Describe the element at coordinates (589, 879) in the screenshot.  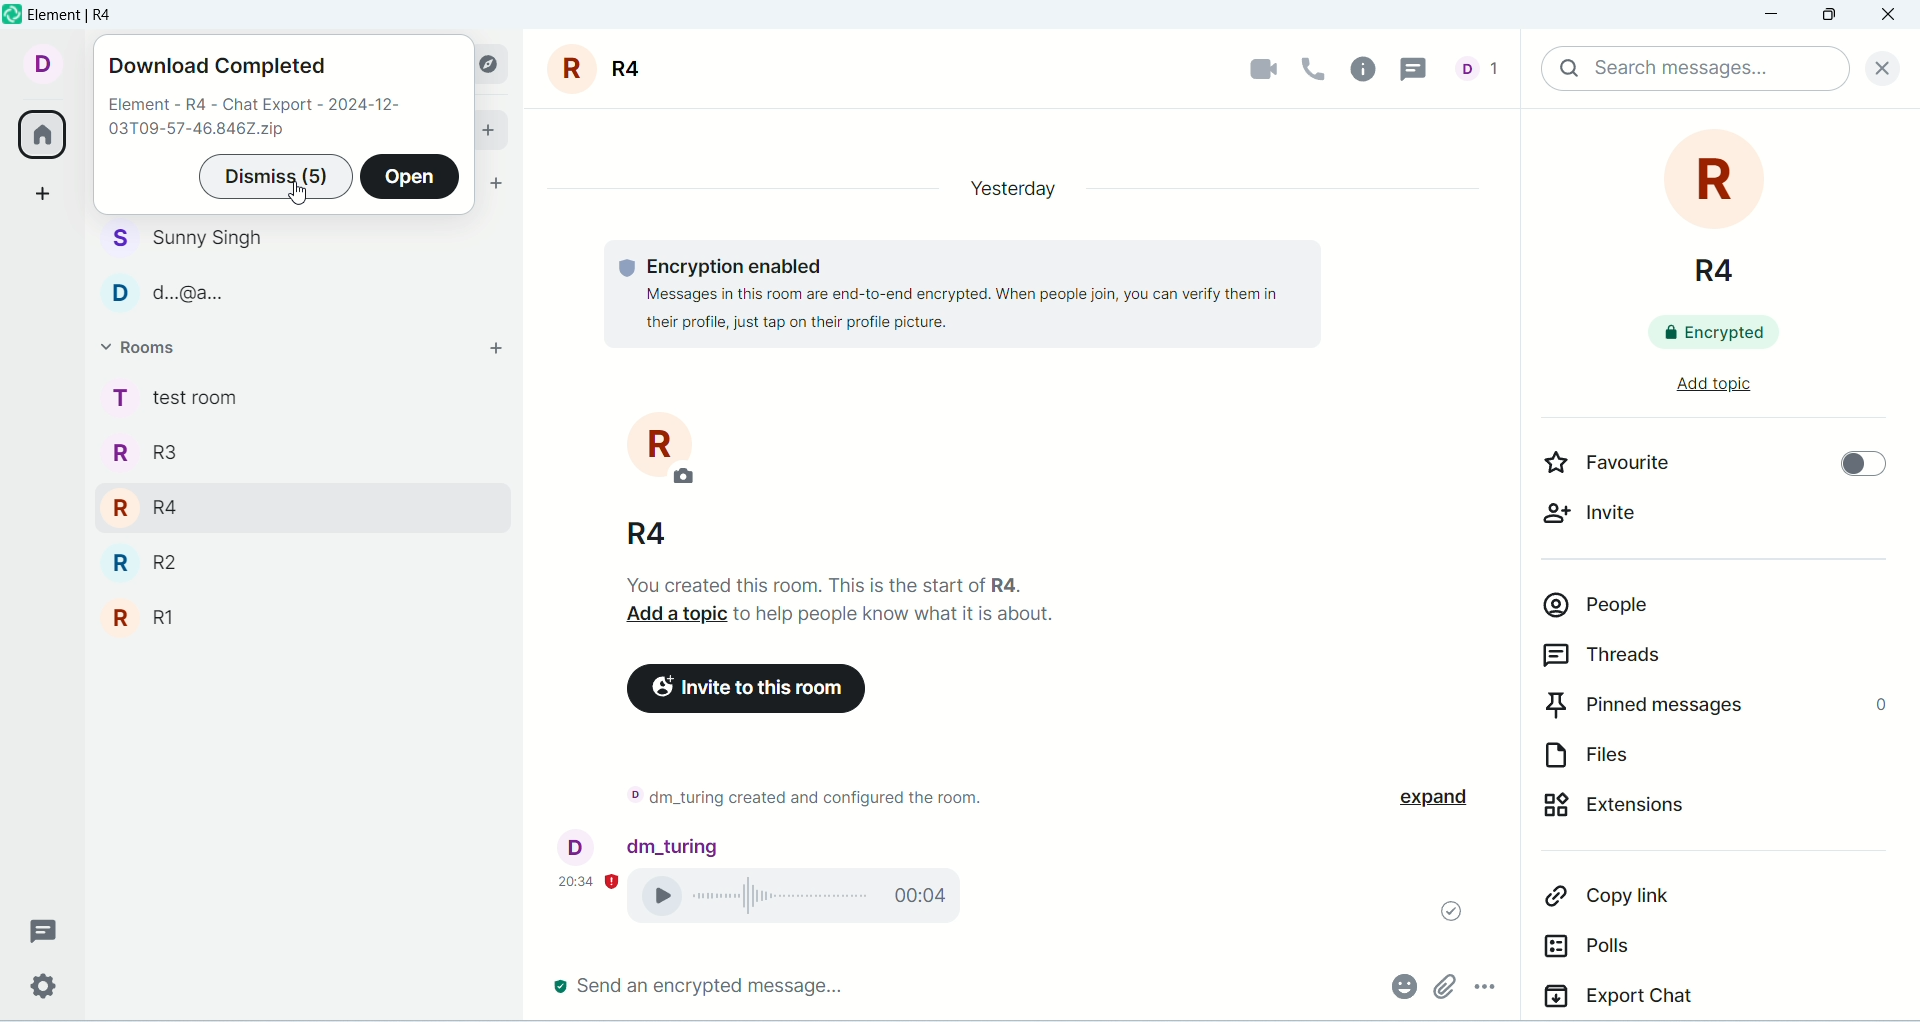
I see `time` at that location.